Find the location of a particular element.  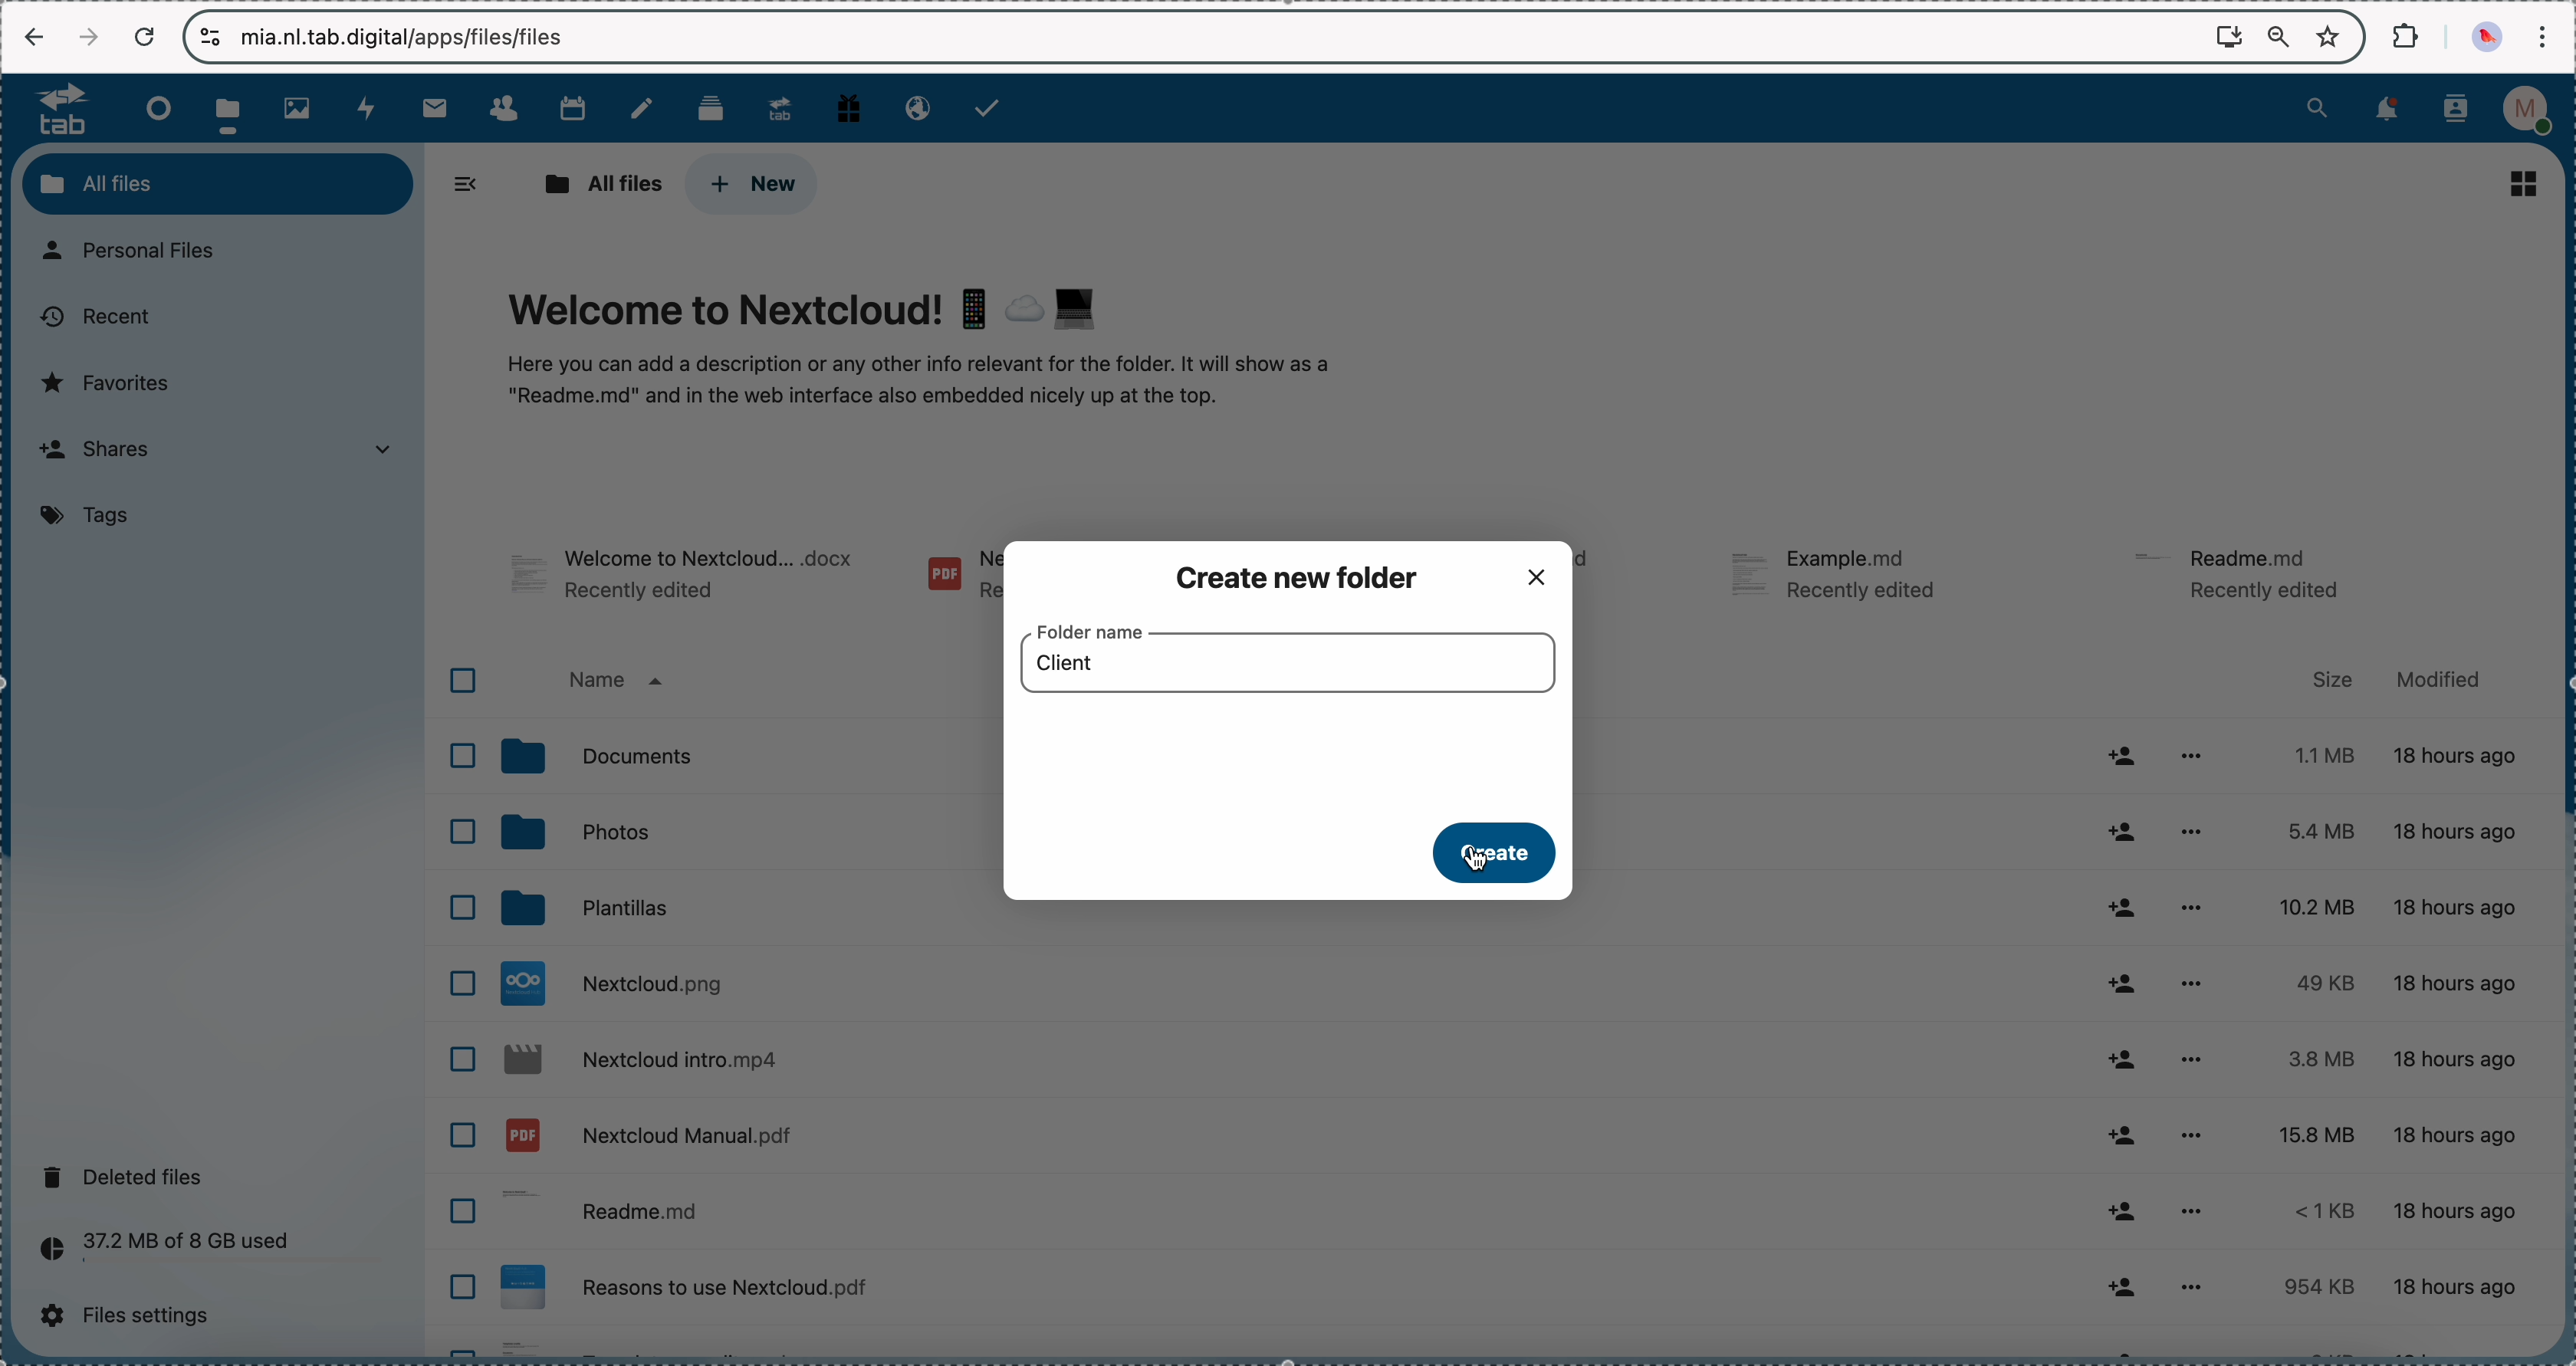

recent is located at coordinates (94, 318).